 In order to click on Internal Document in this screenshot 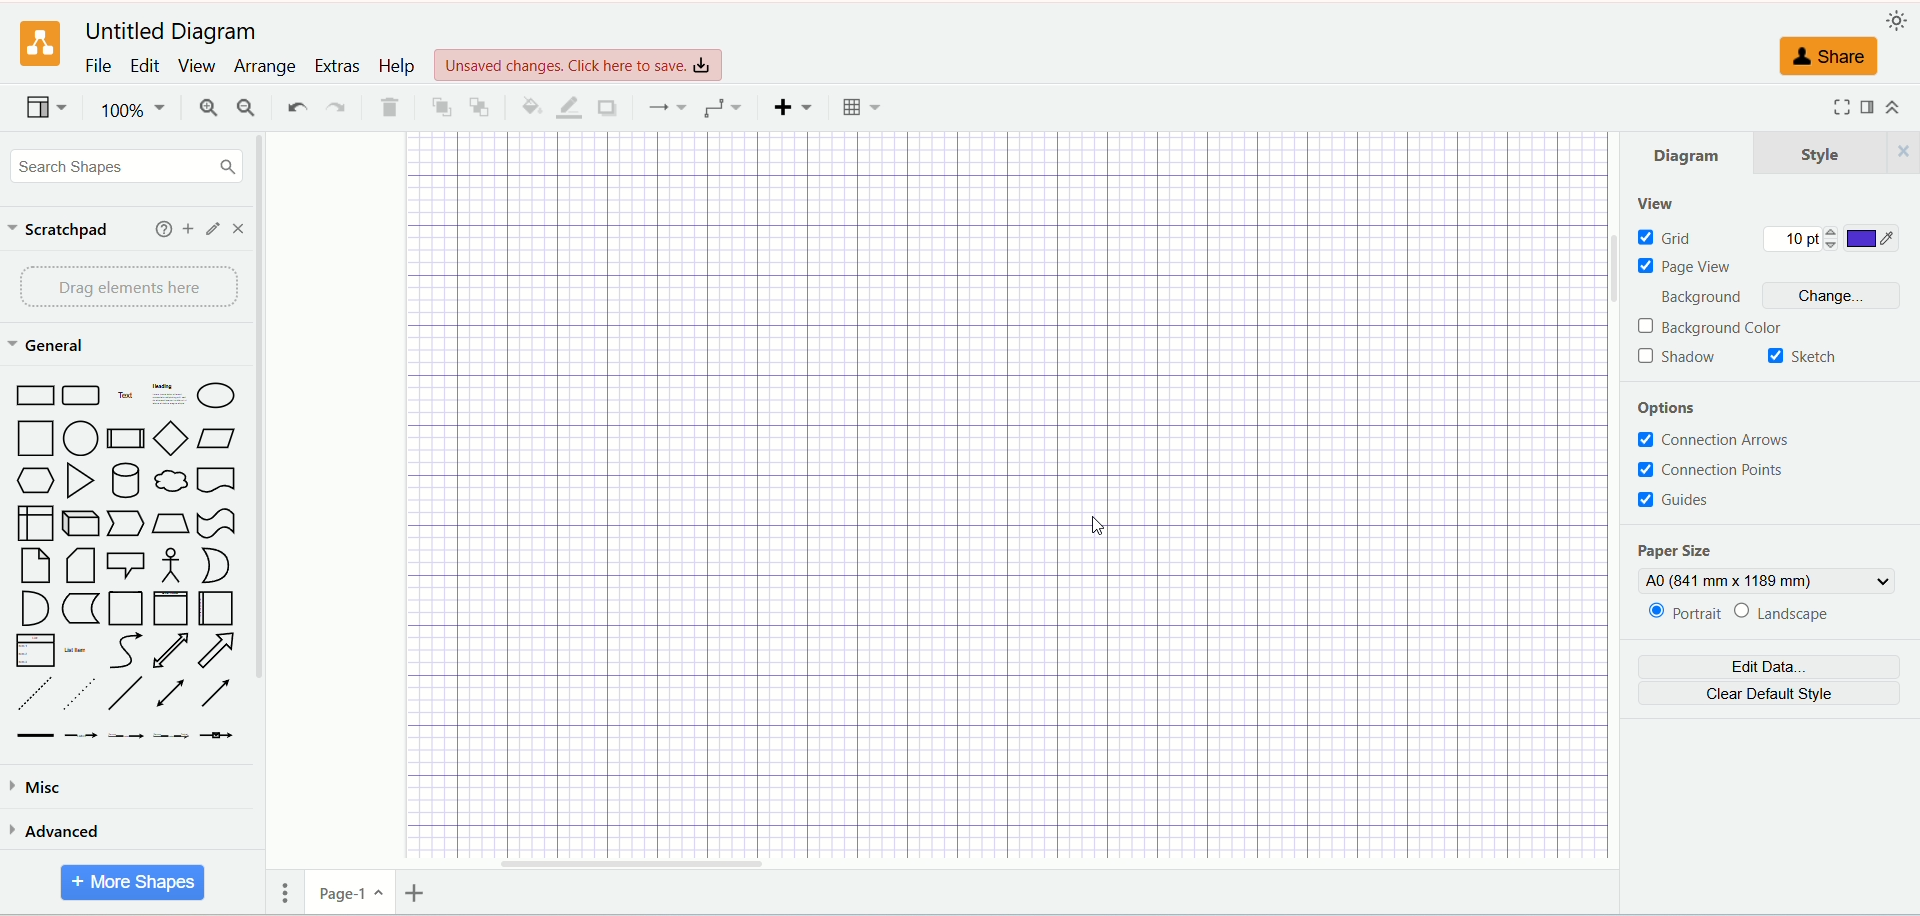, I will do `click(36, 522)`.